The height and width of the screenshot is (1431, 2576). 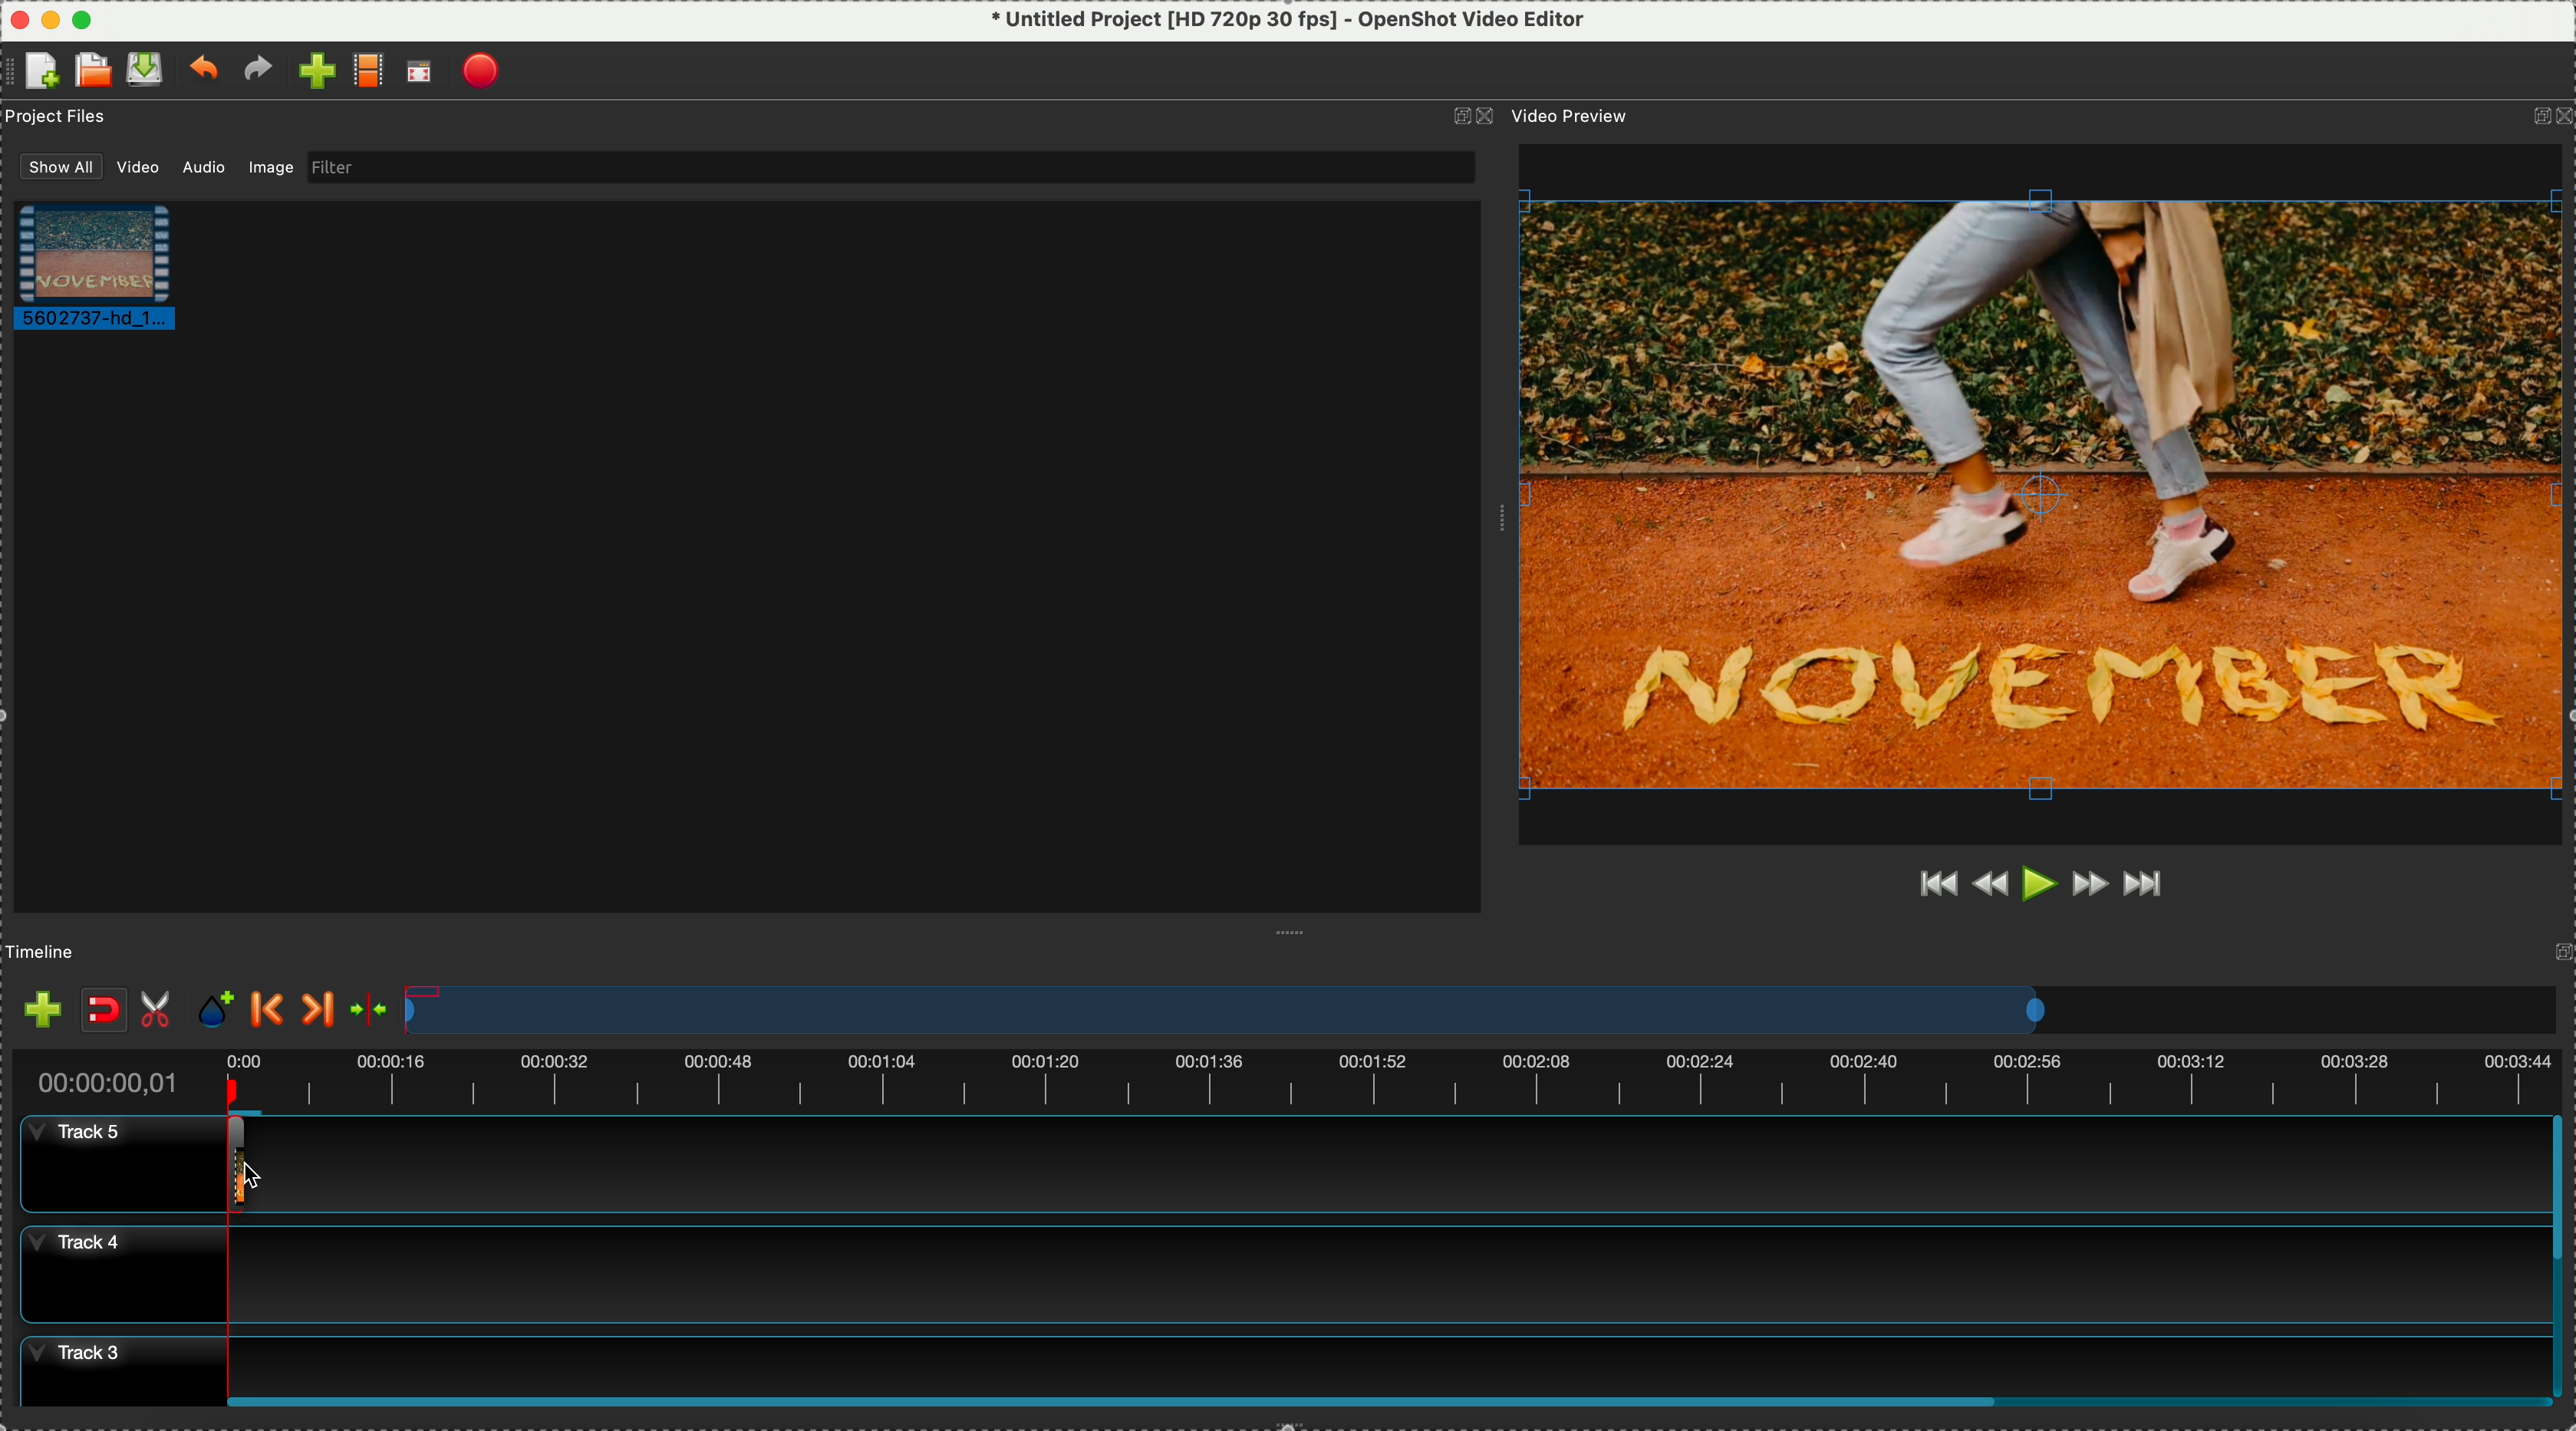 I want to click on timeline duration, so click(x=1282, y=1075).